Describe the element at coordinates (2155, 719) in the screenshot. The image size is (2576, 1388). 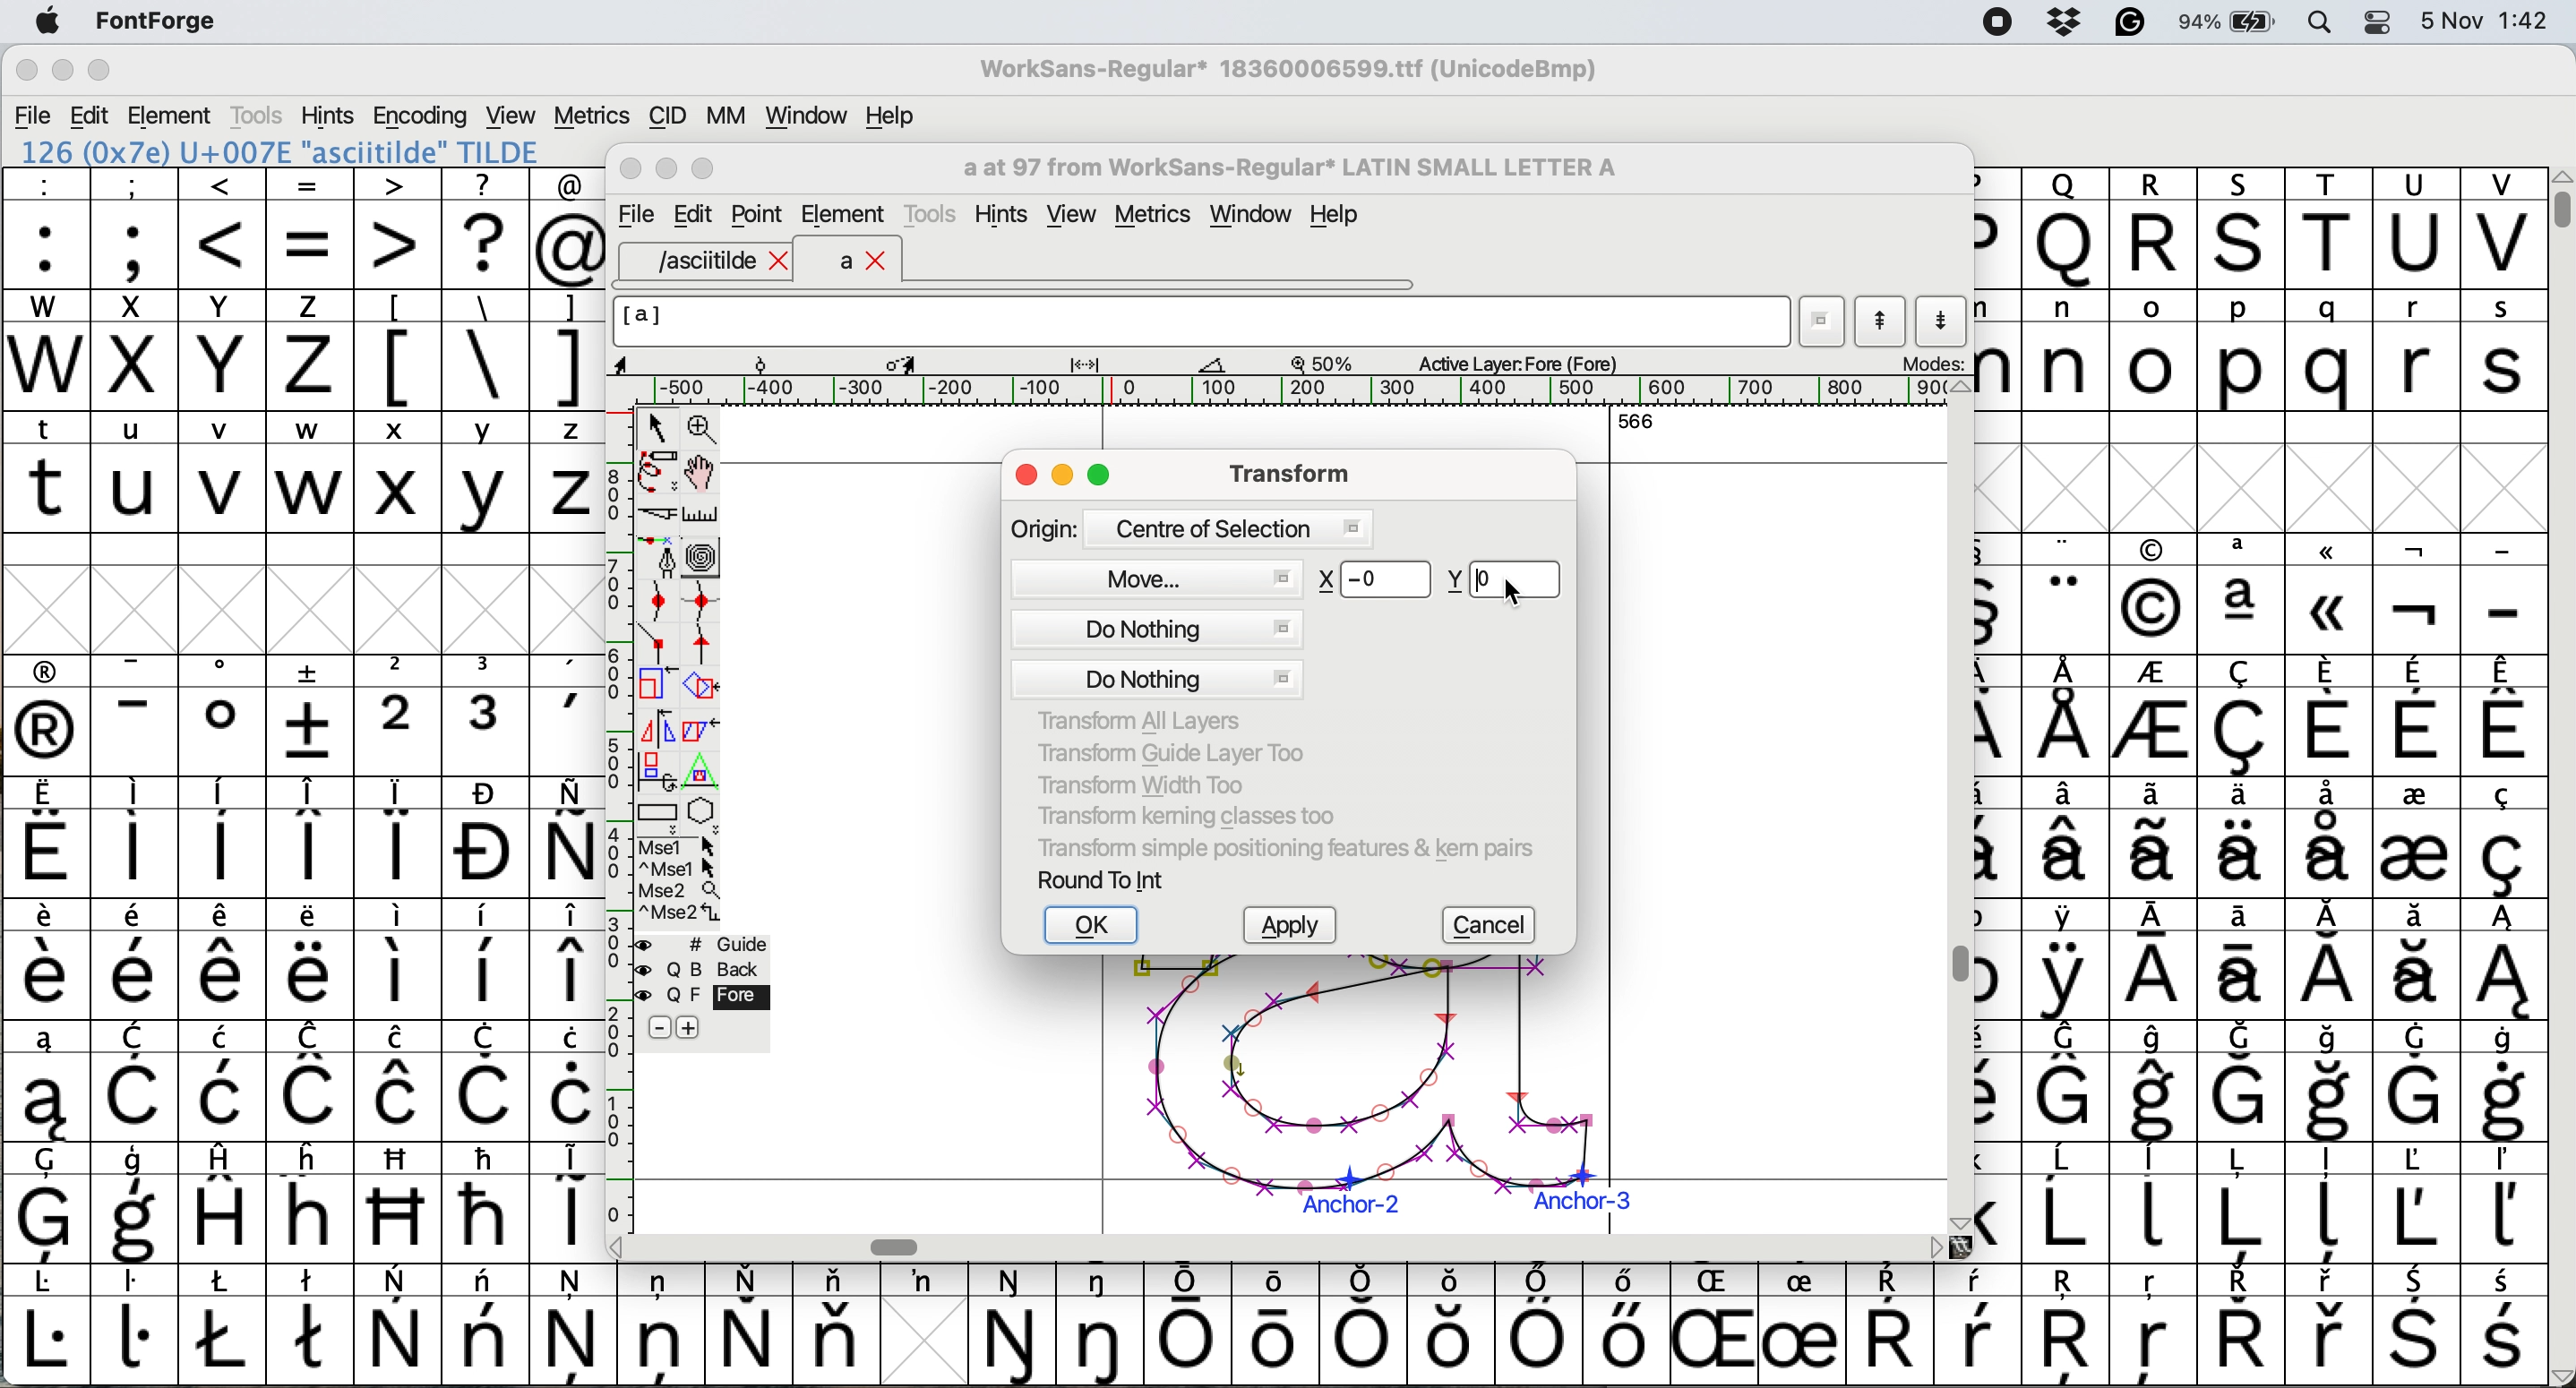
I see `symbol` at that location.